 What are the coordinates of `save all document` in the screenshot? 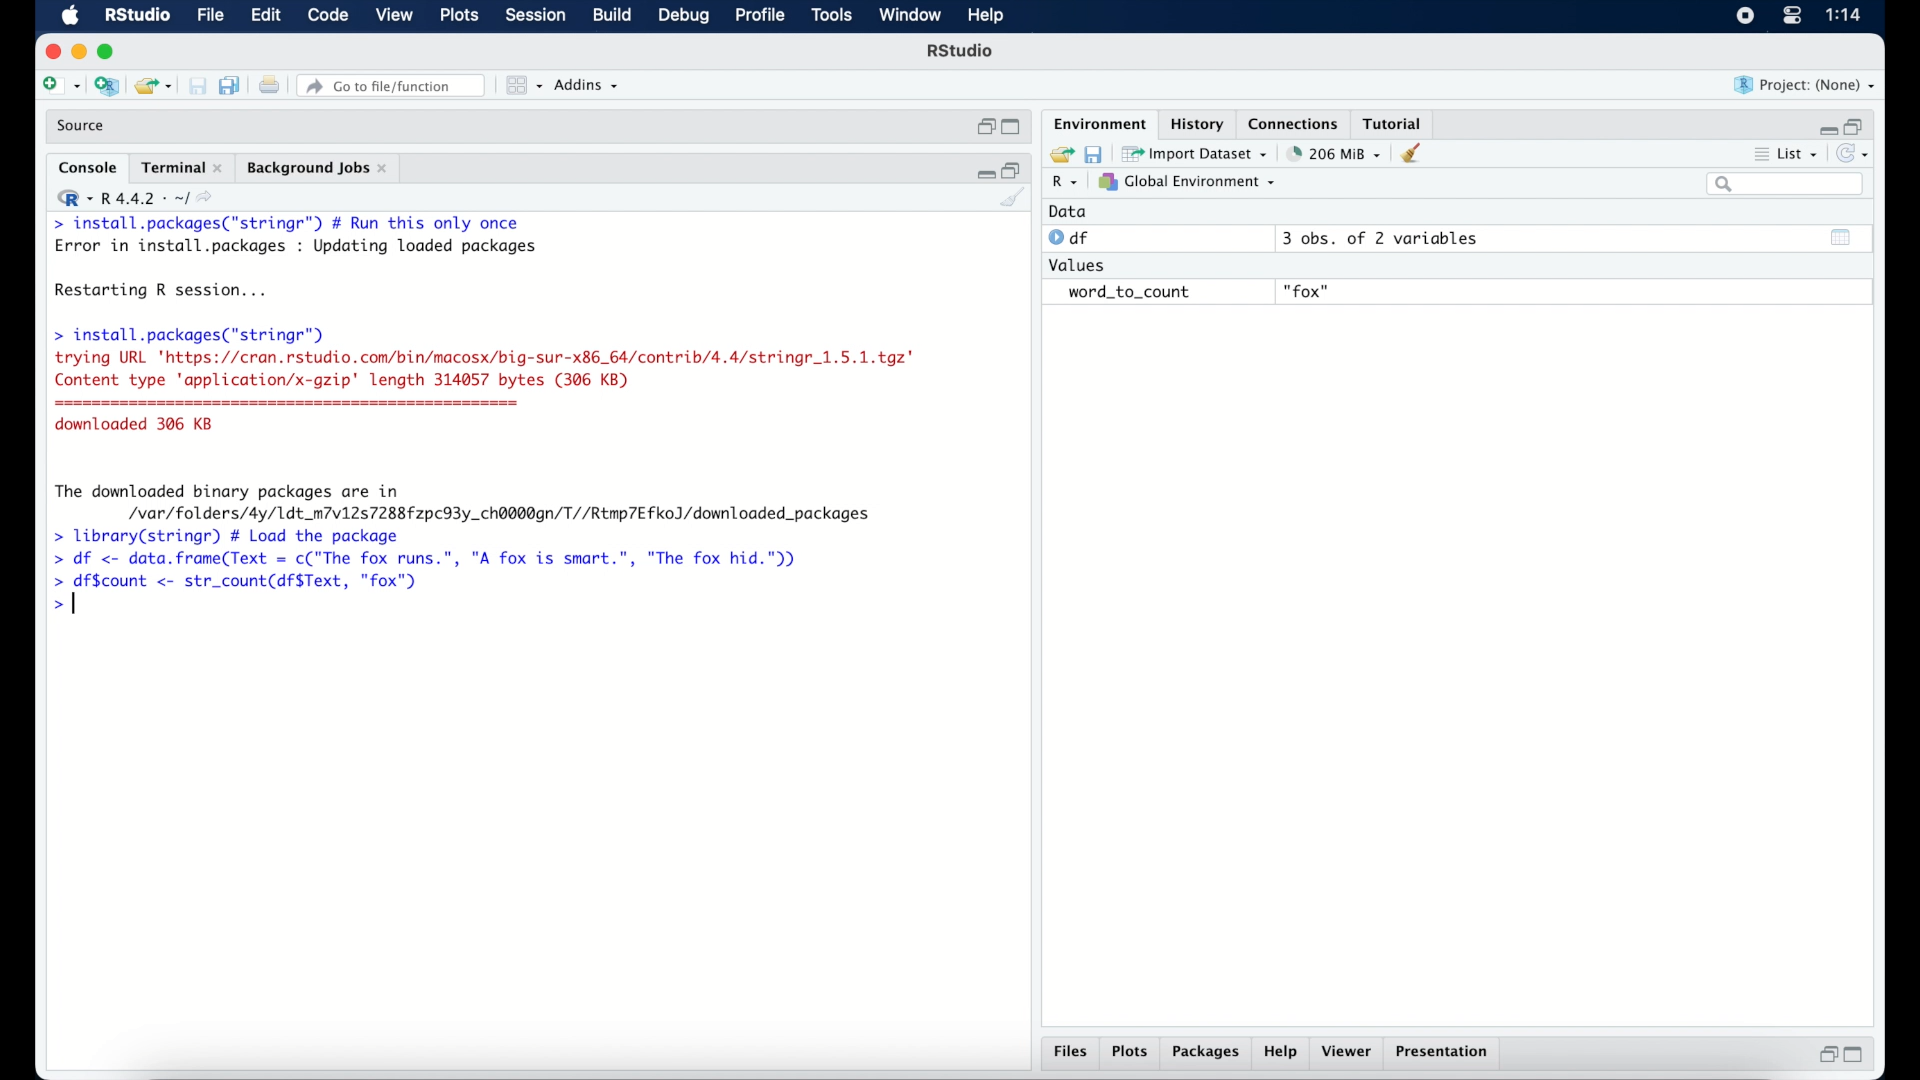 It's located at (234, 87).